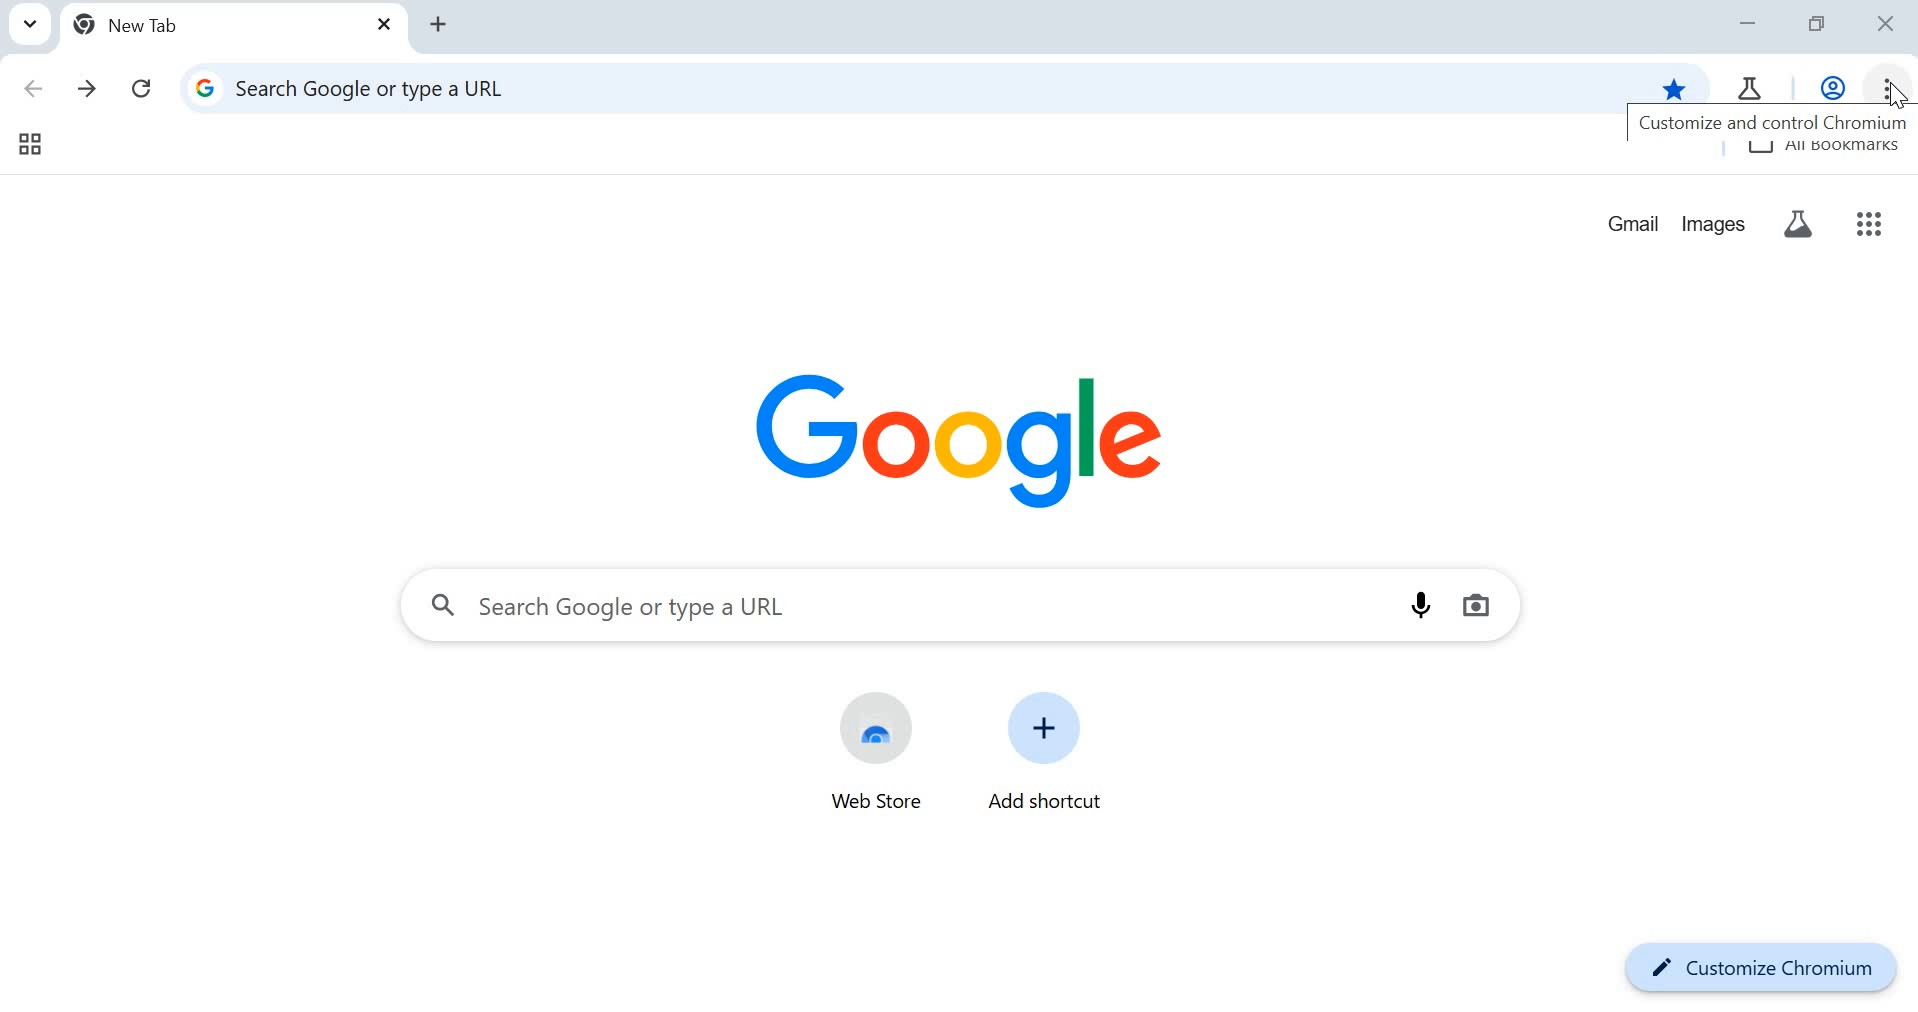  I want to click on cursor at customize and control chromium option, so click(1896, 91).